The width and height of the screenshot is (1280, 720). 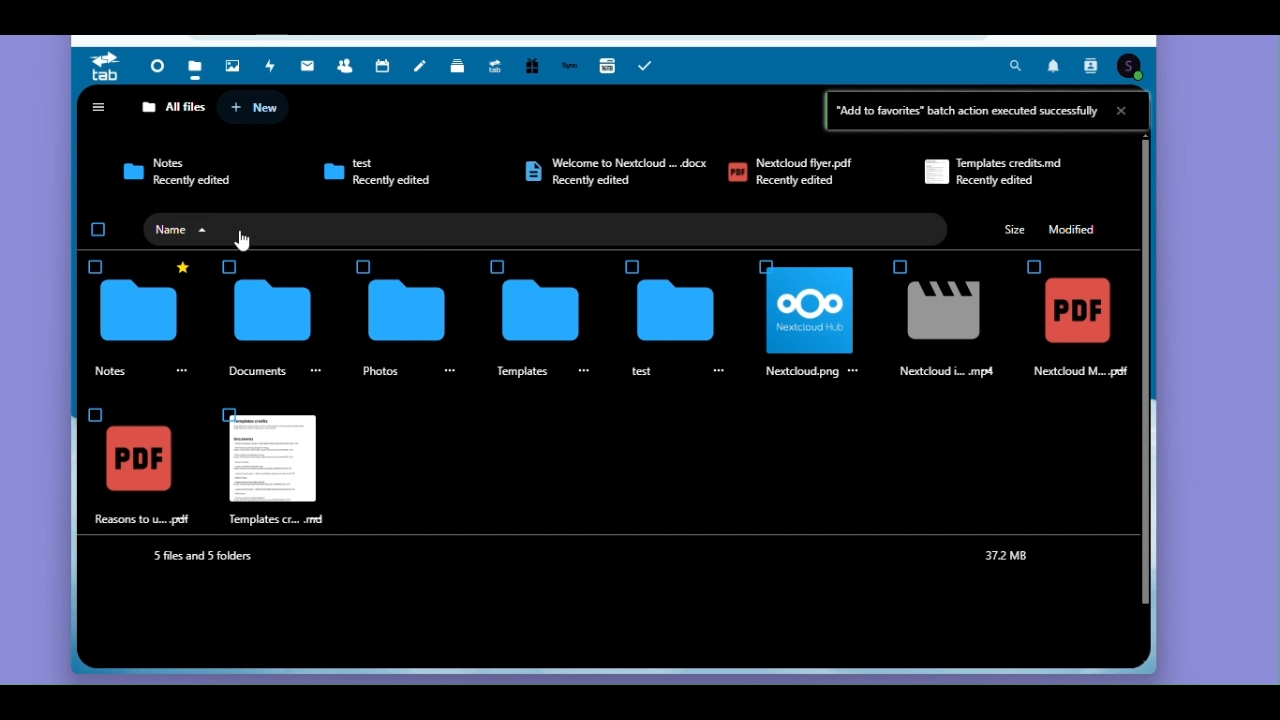 What do you see at coordinates (1020, 67) in the screenshot?
I see `Search Bar` at bounding box center [1020, 67].